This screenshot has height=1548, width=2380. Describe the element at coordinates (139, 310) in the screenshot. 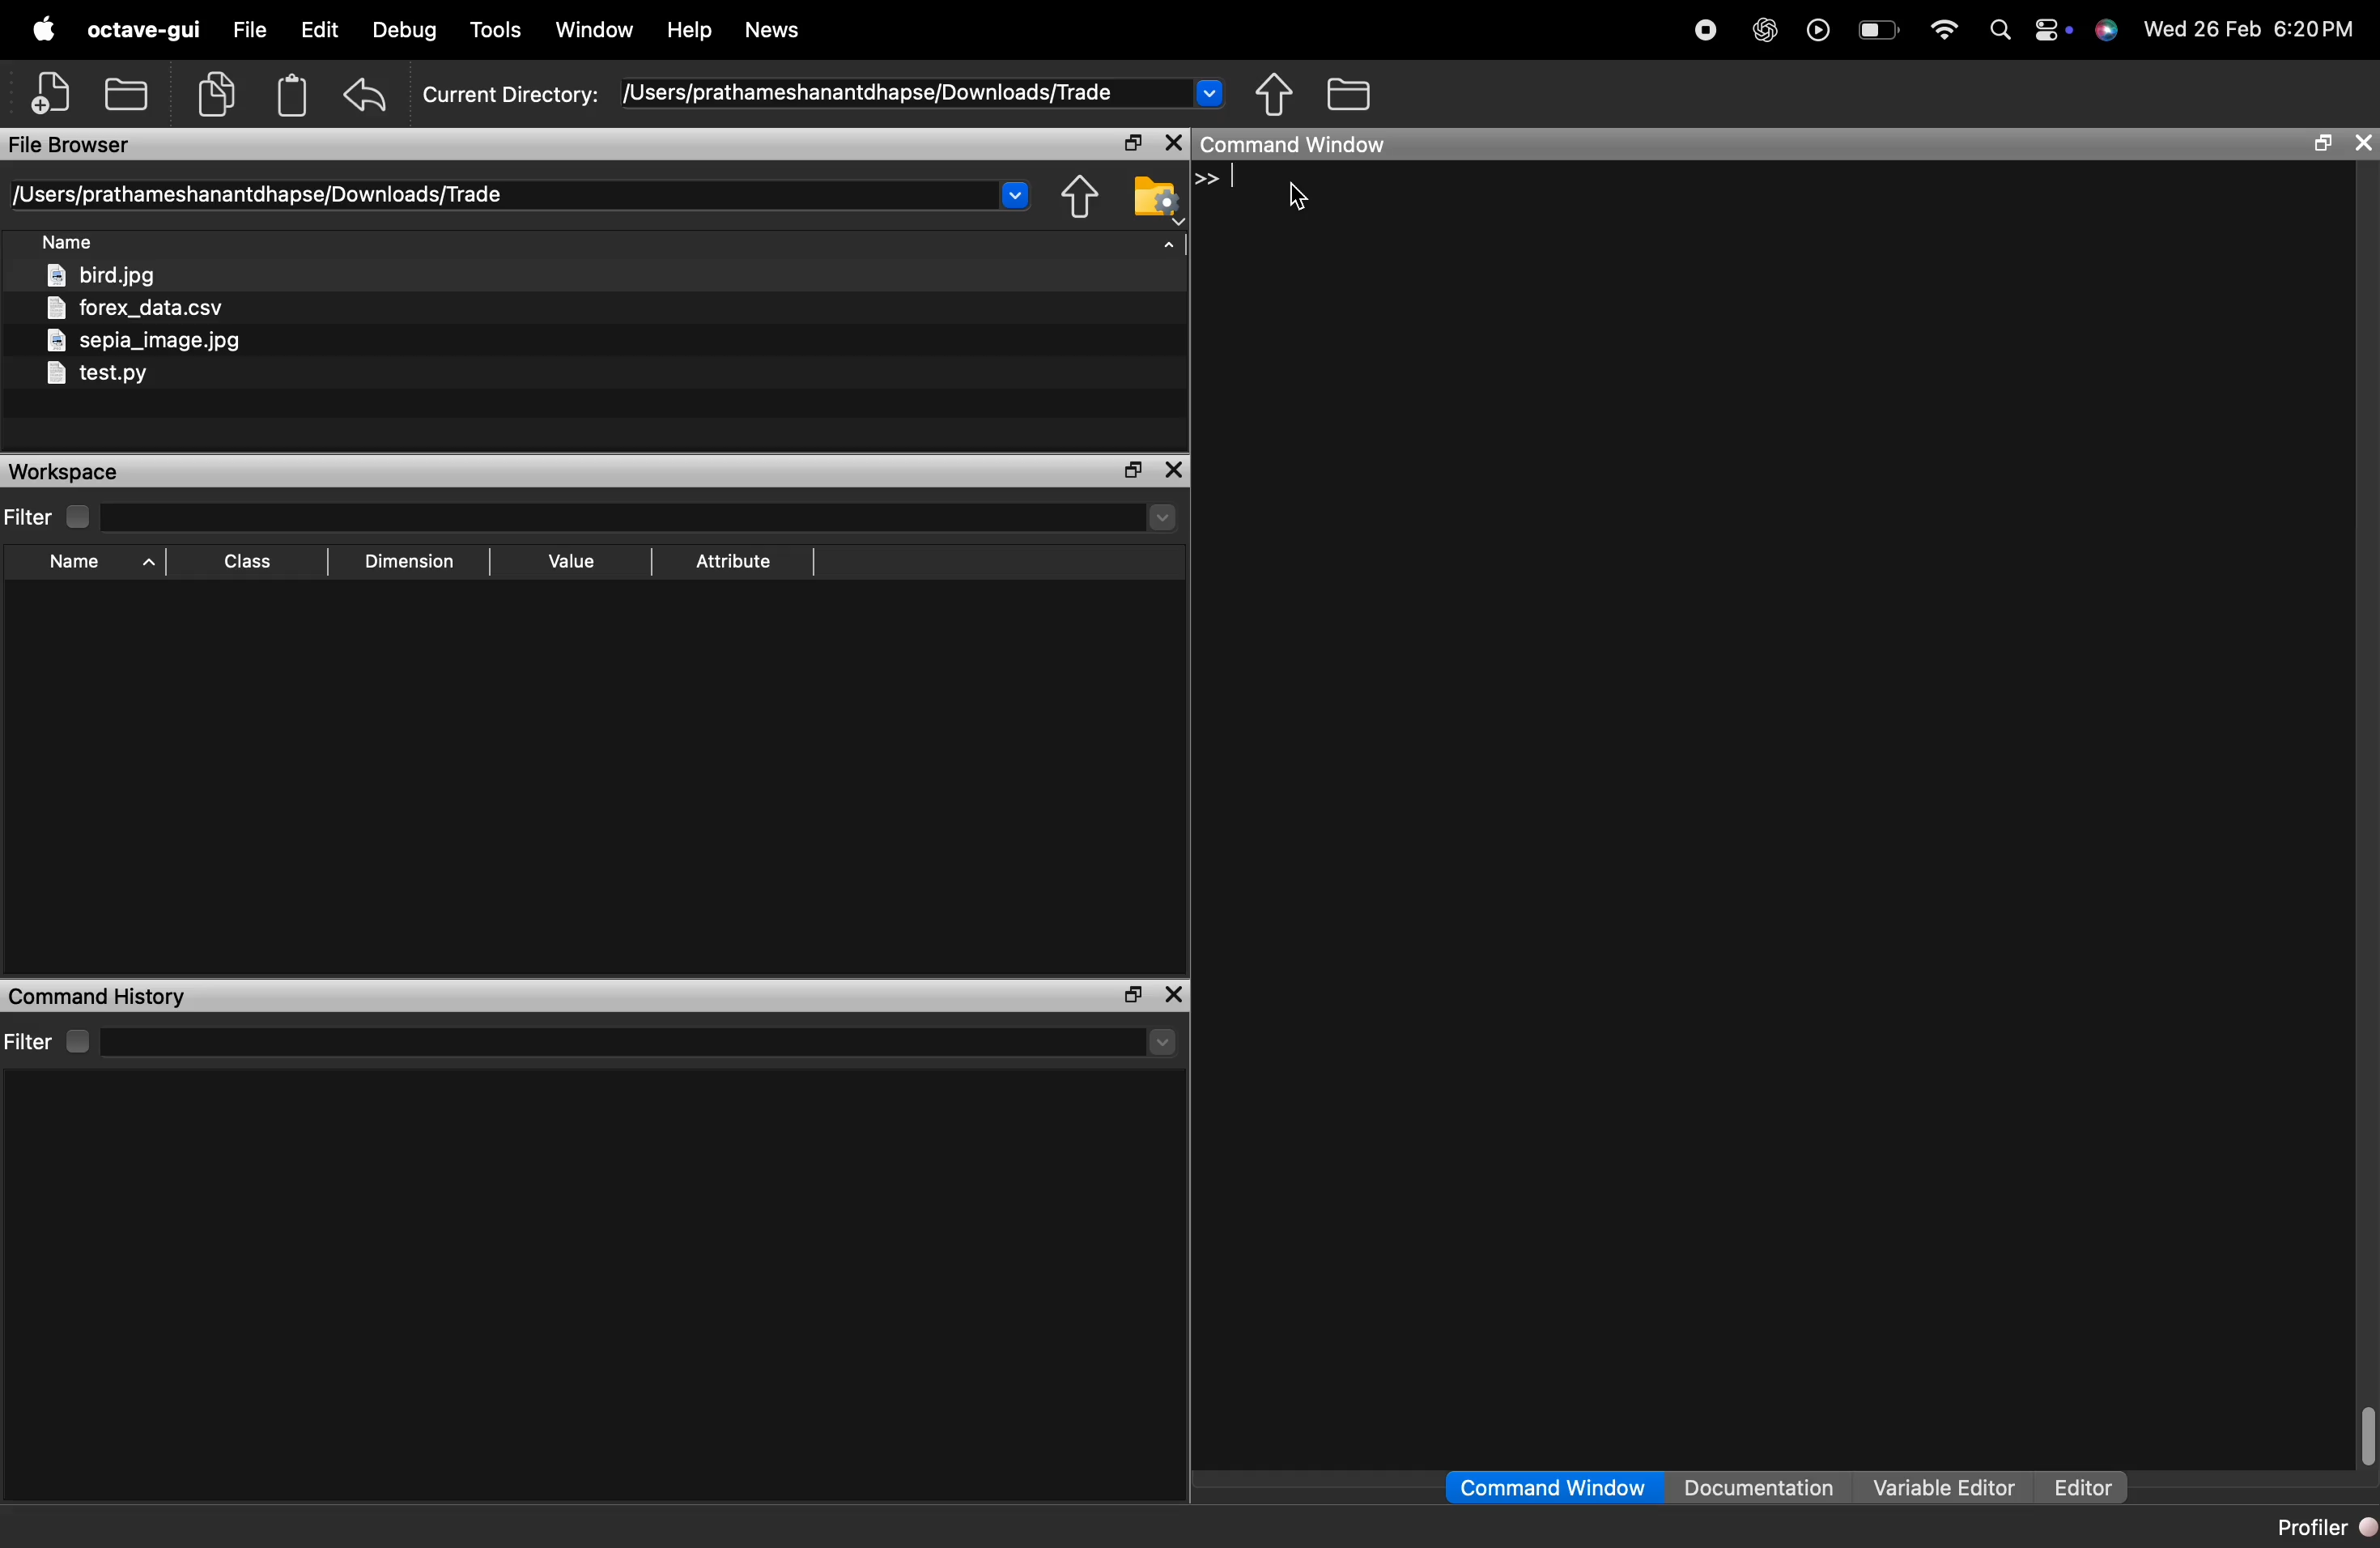

I see `forex_data.csv` at that location.